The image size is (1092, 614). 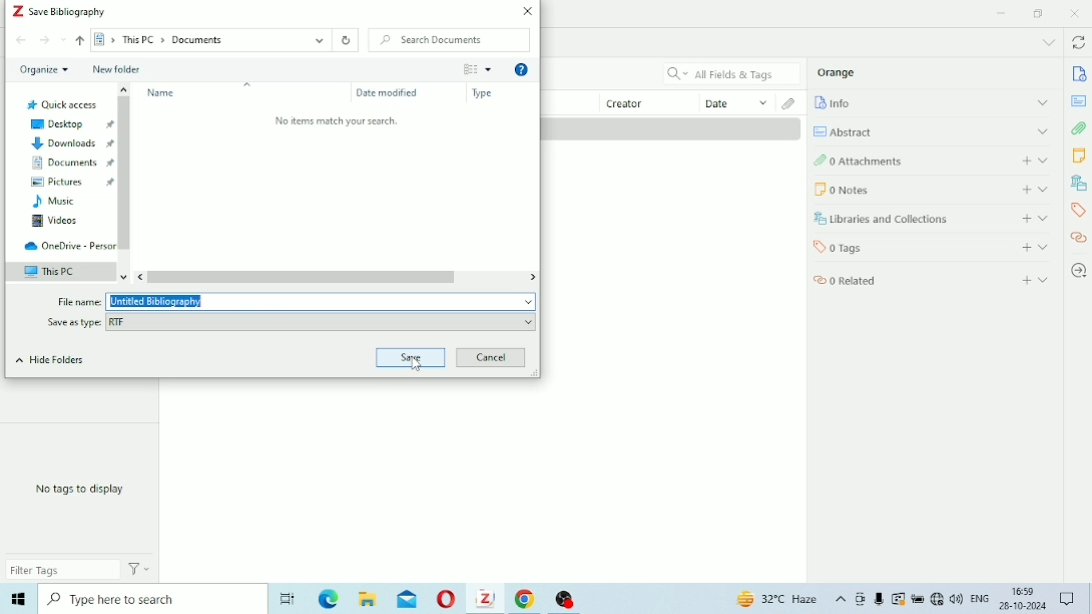 I want to click on Zotero, so click(x=490, y=599).